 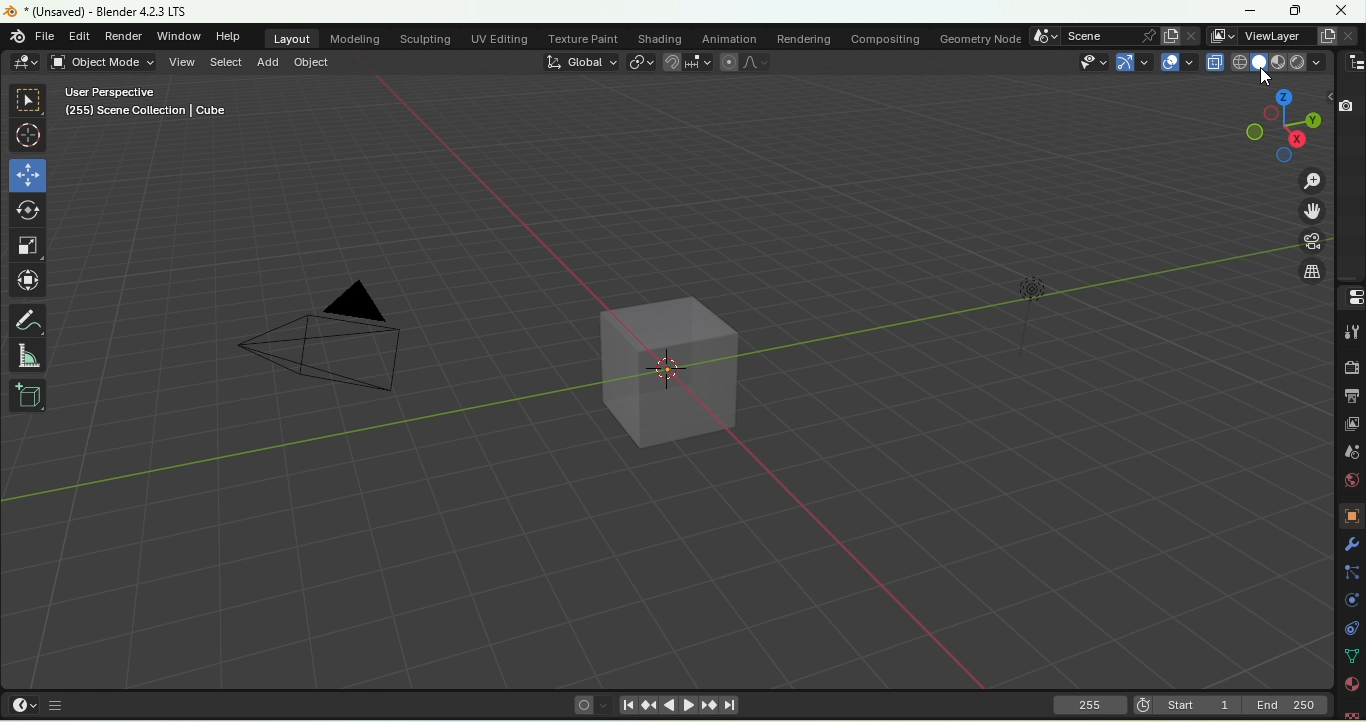 What do you see at coordinates (227, 36) in the screenshot?
I see `Help` at bounding box center [227, 36].